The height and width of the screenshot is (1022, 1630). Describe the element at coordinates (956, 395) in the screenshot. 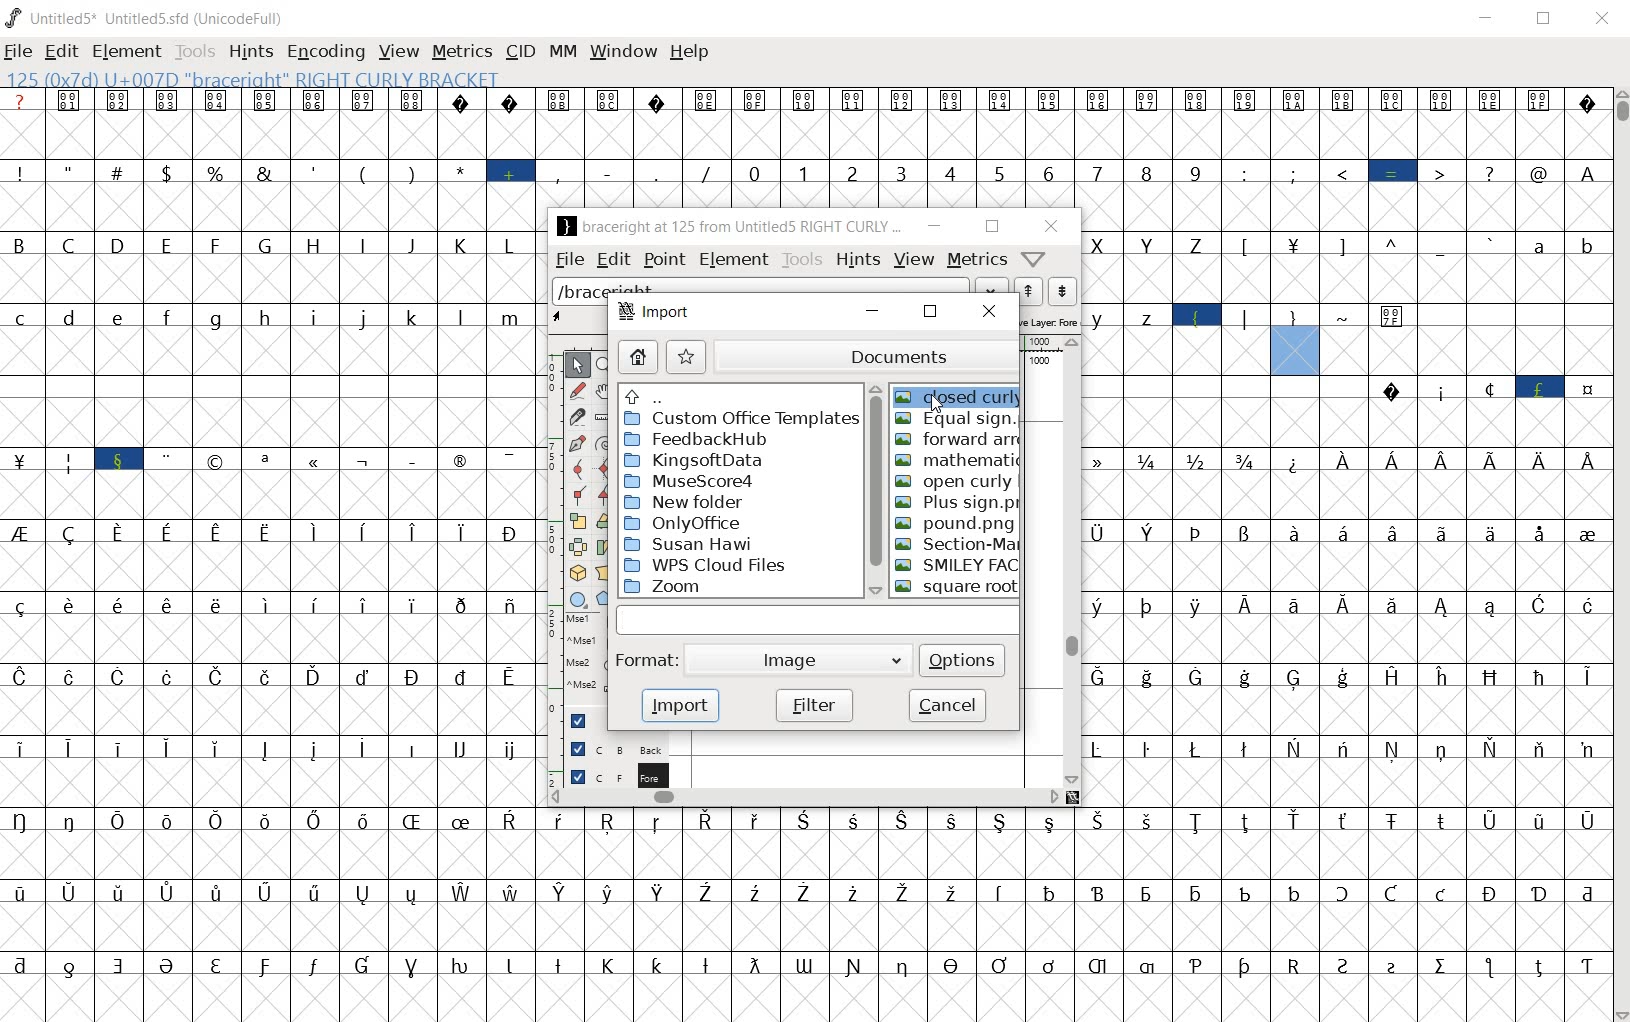

I see `closed curly` at that location.